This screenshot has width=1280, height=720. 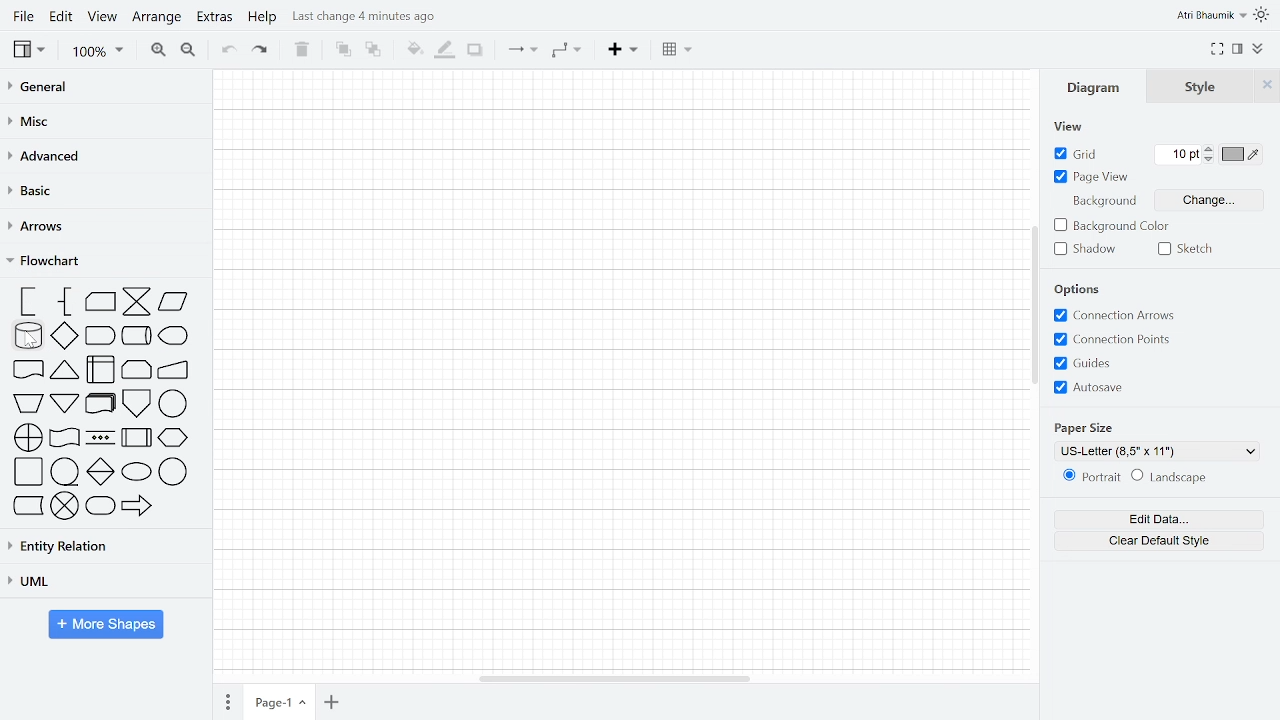 I want to click on Flowchart, so click(x=100, y=262).